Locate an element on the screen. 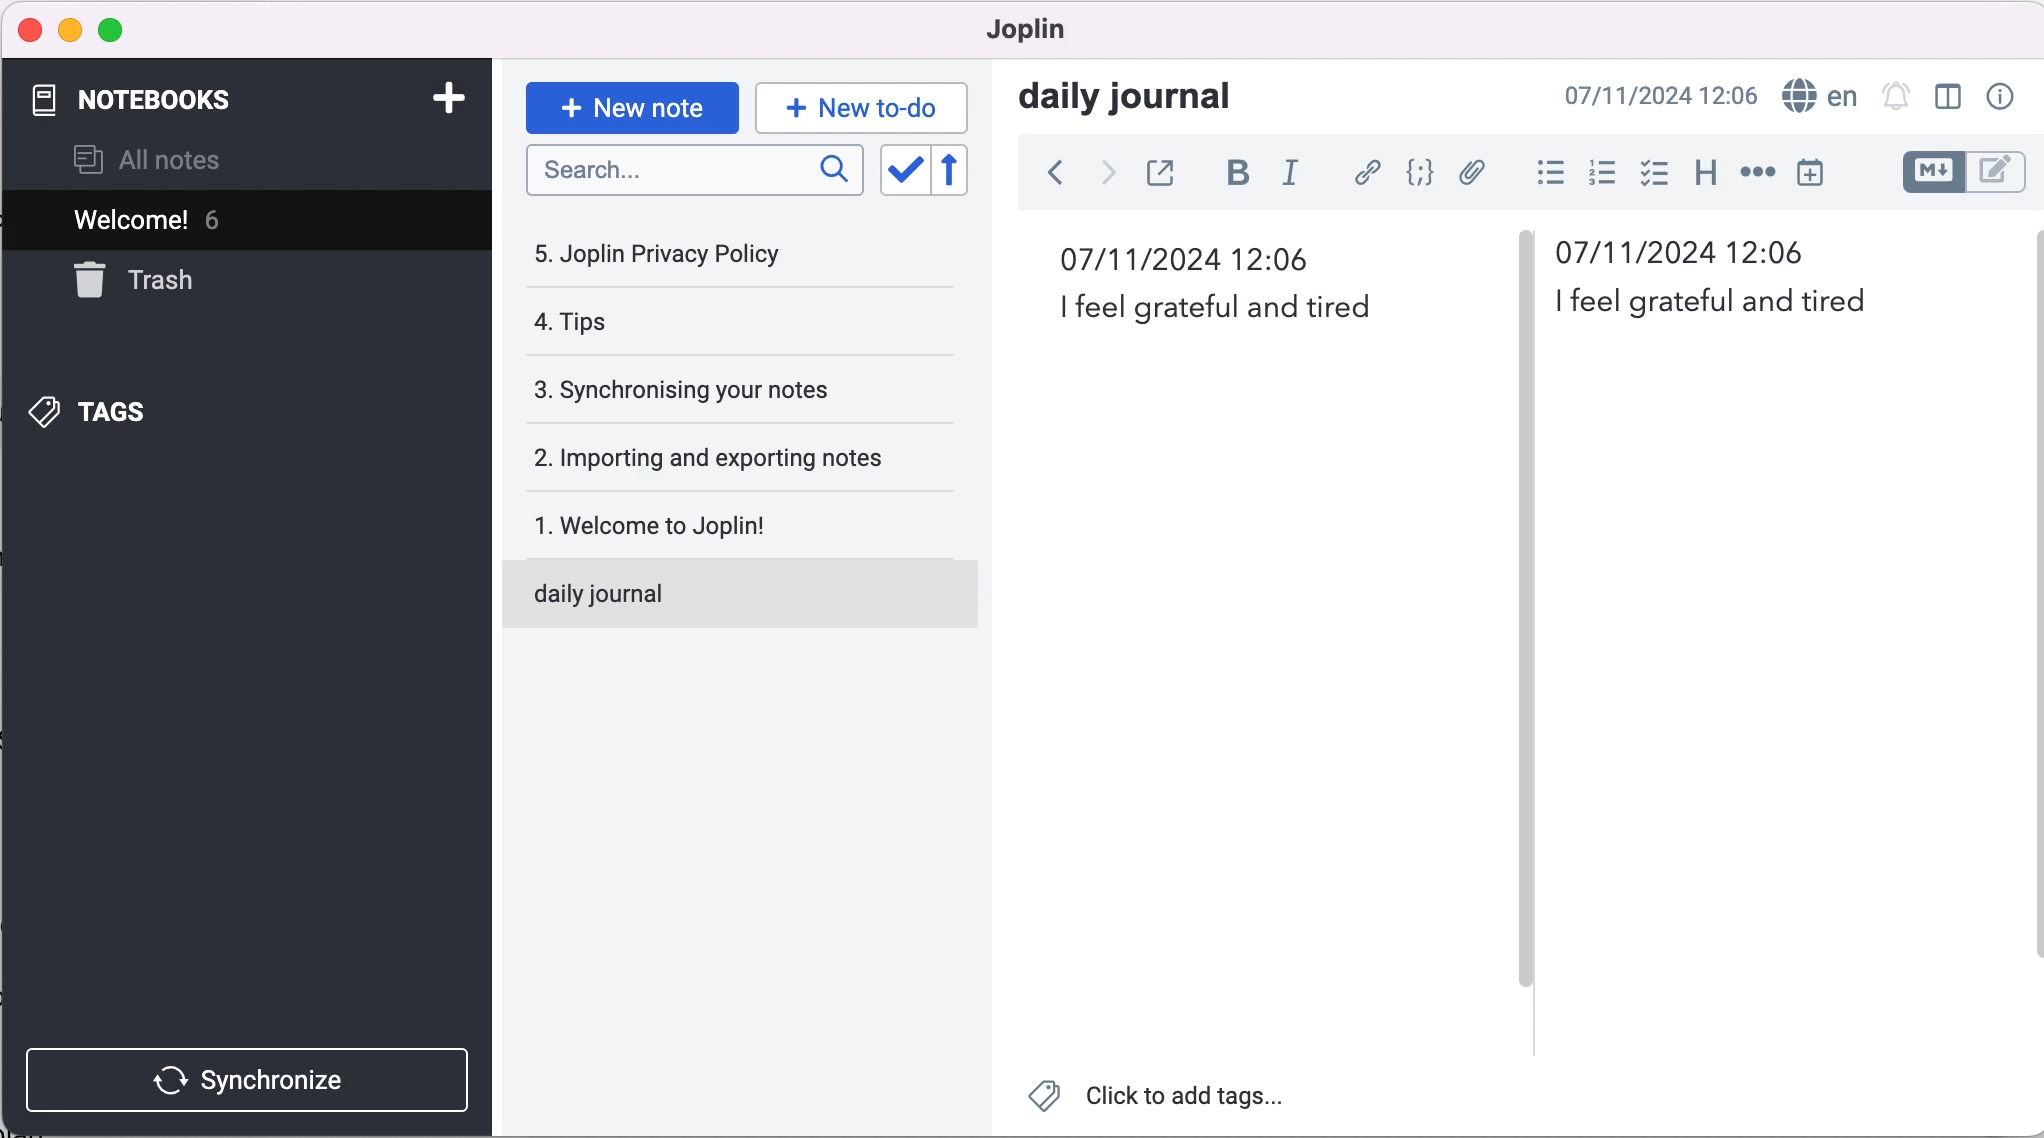  notebooks is located at coordinates (148, 101).